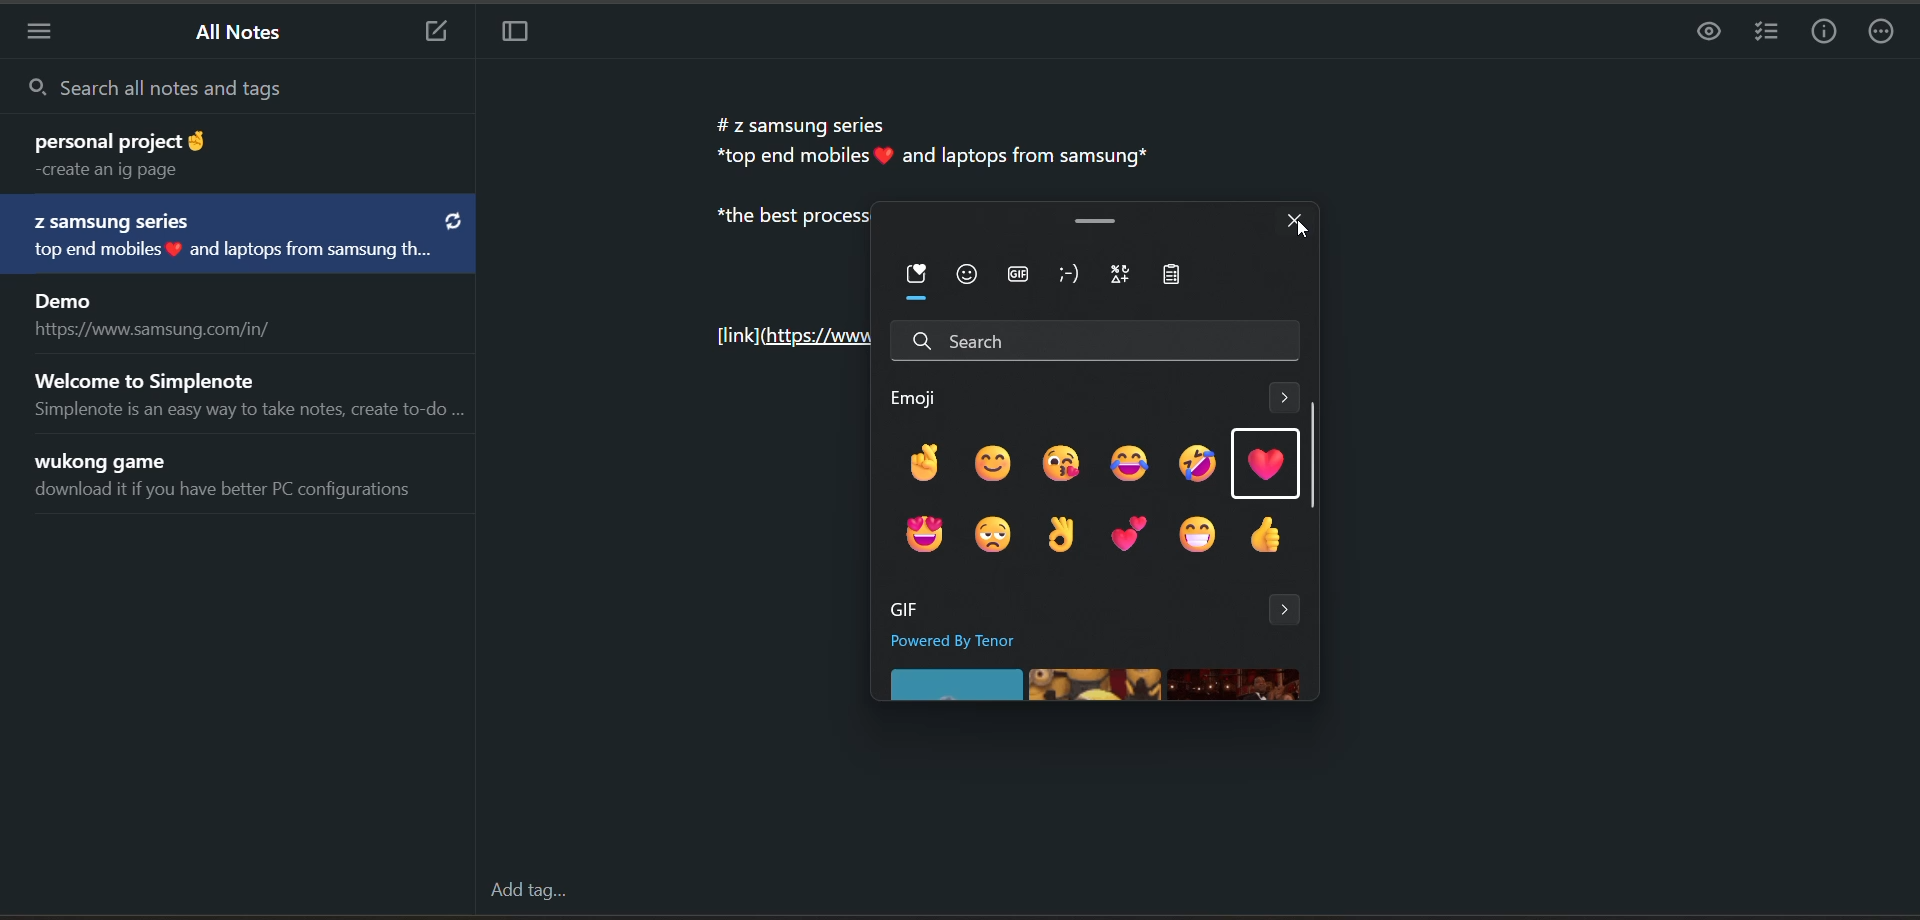 The height and width of the screenshot is (920, 1920). I want to click on menu, so click(47, 30).